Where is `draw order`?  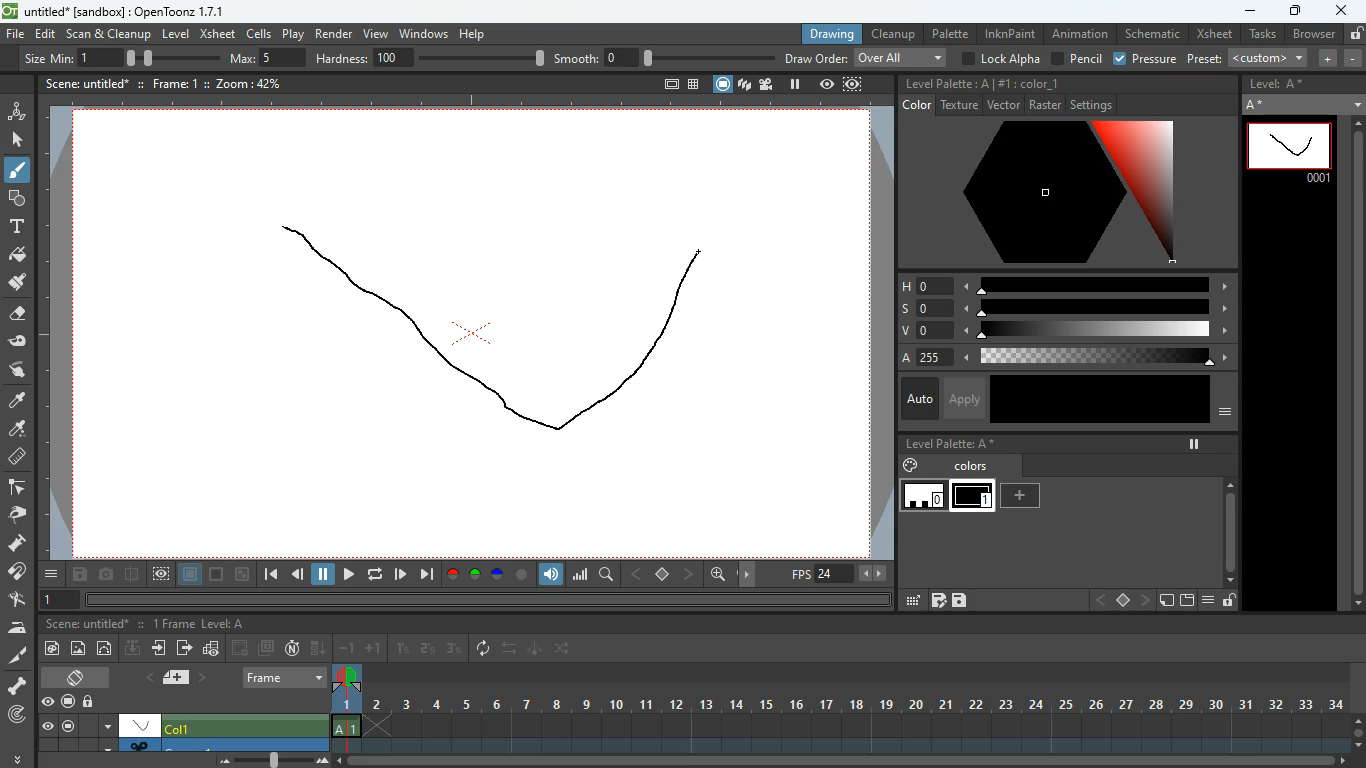
draw order is located at coordinates (866, 57).